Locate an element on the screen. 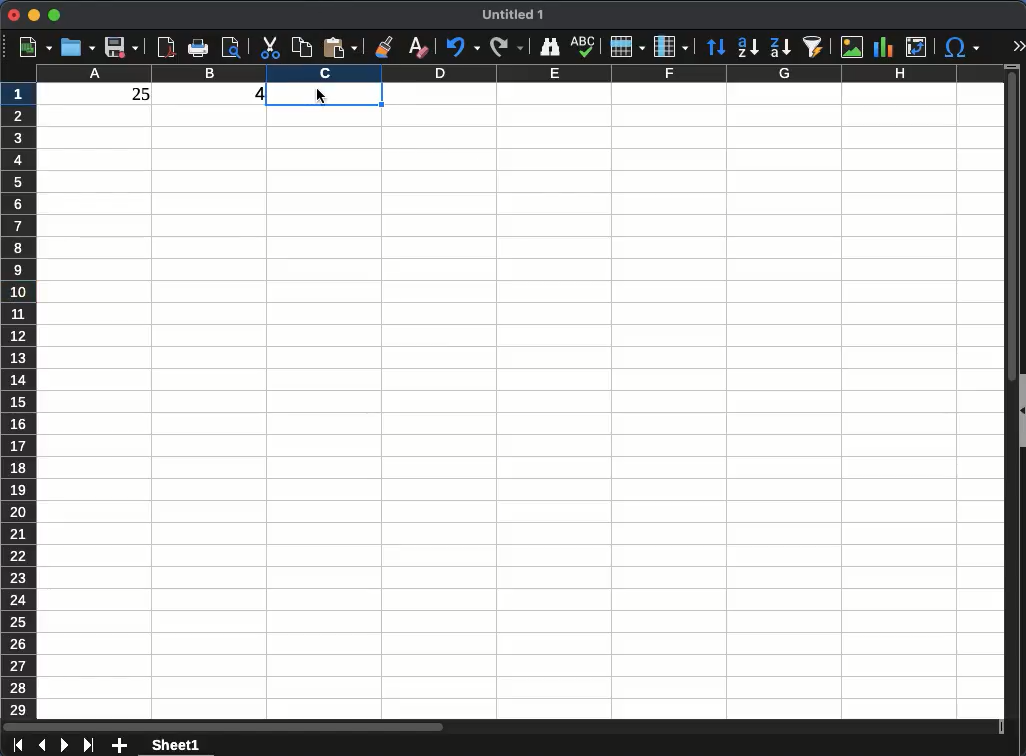 The image size is (1026, 756). rows is located at coordinates (628, 46).